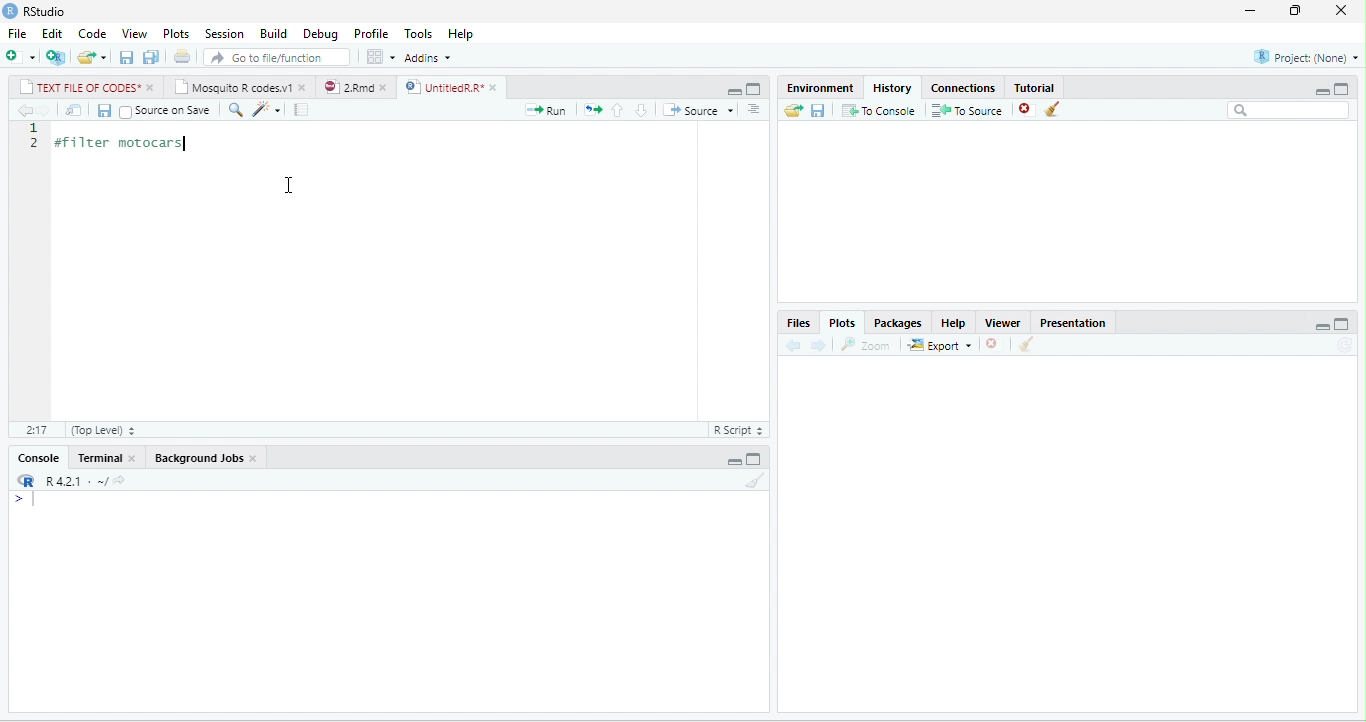 The width and height of the screenshot is (1366, 722). I want to click on File, so click(17, 33).